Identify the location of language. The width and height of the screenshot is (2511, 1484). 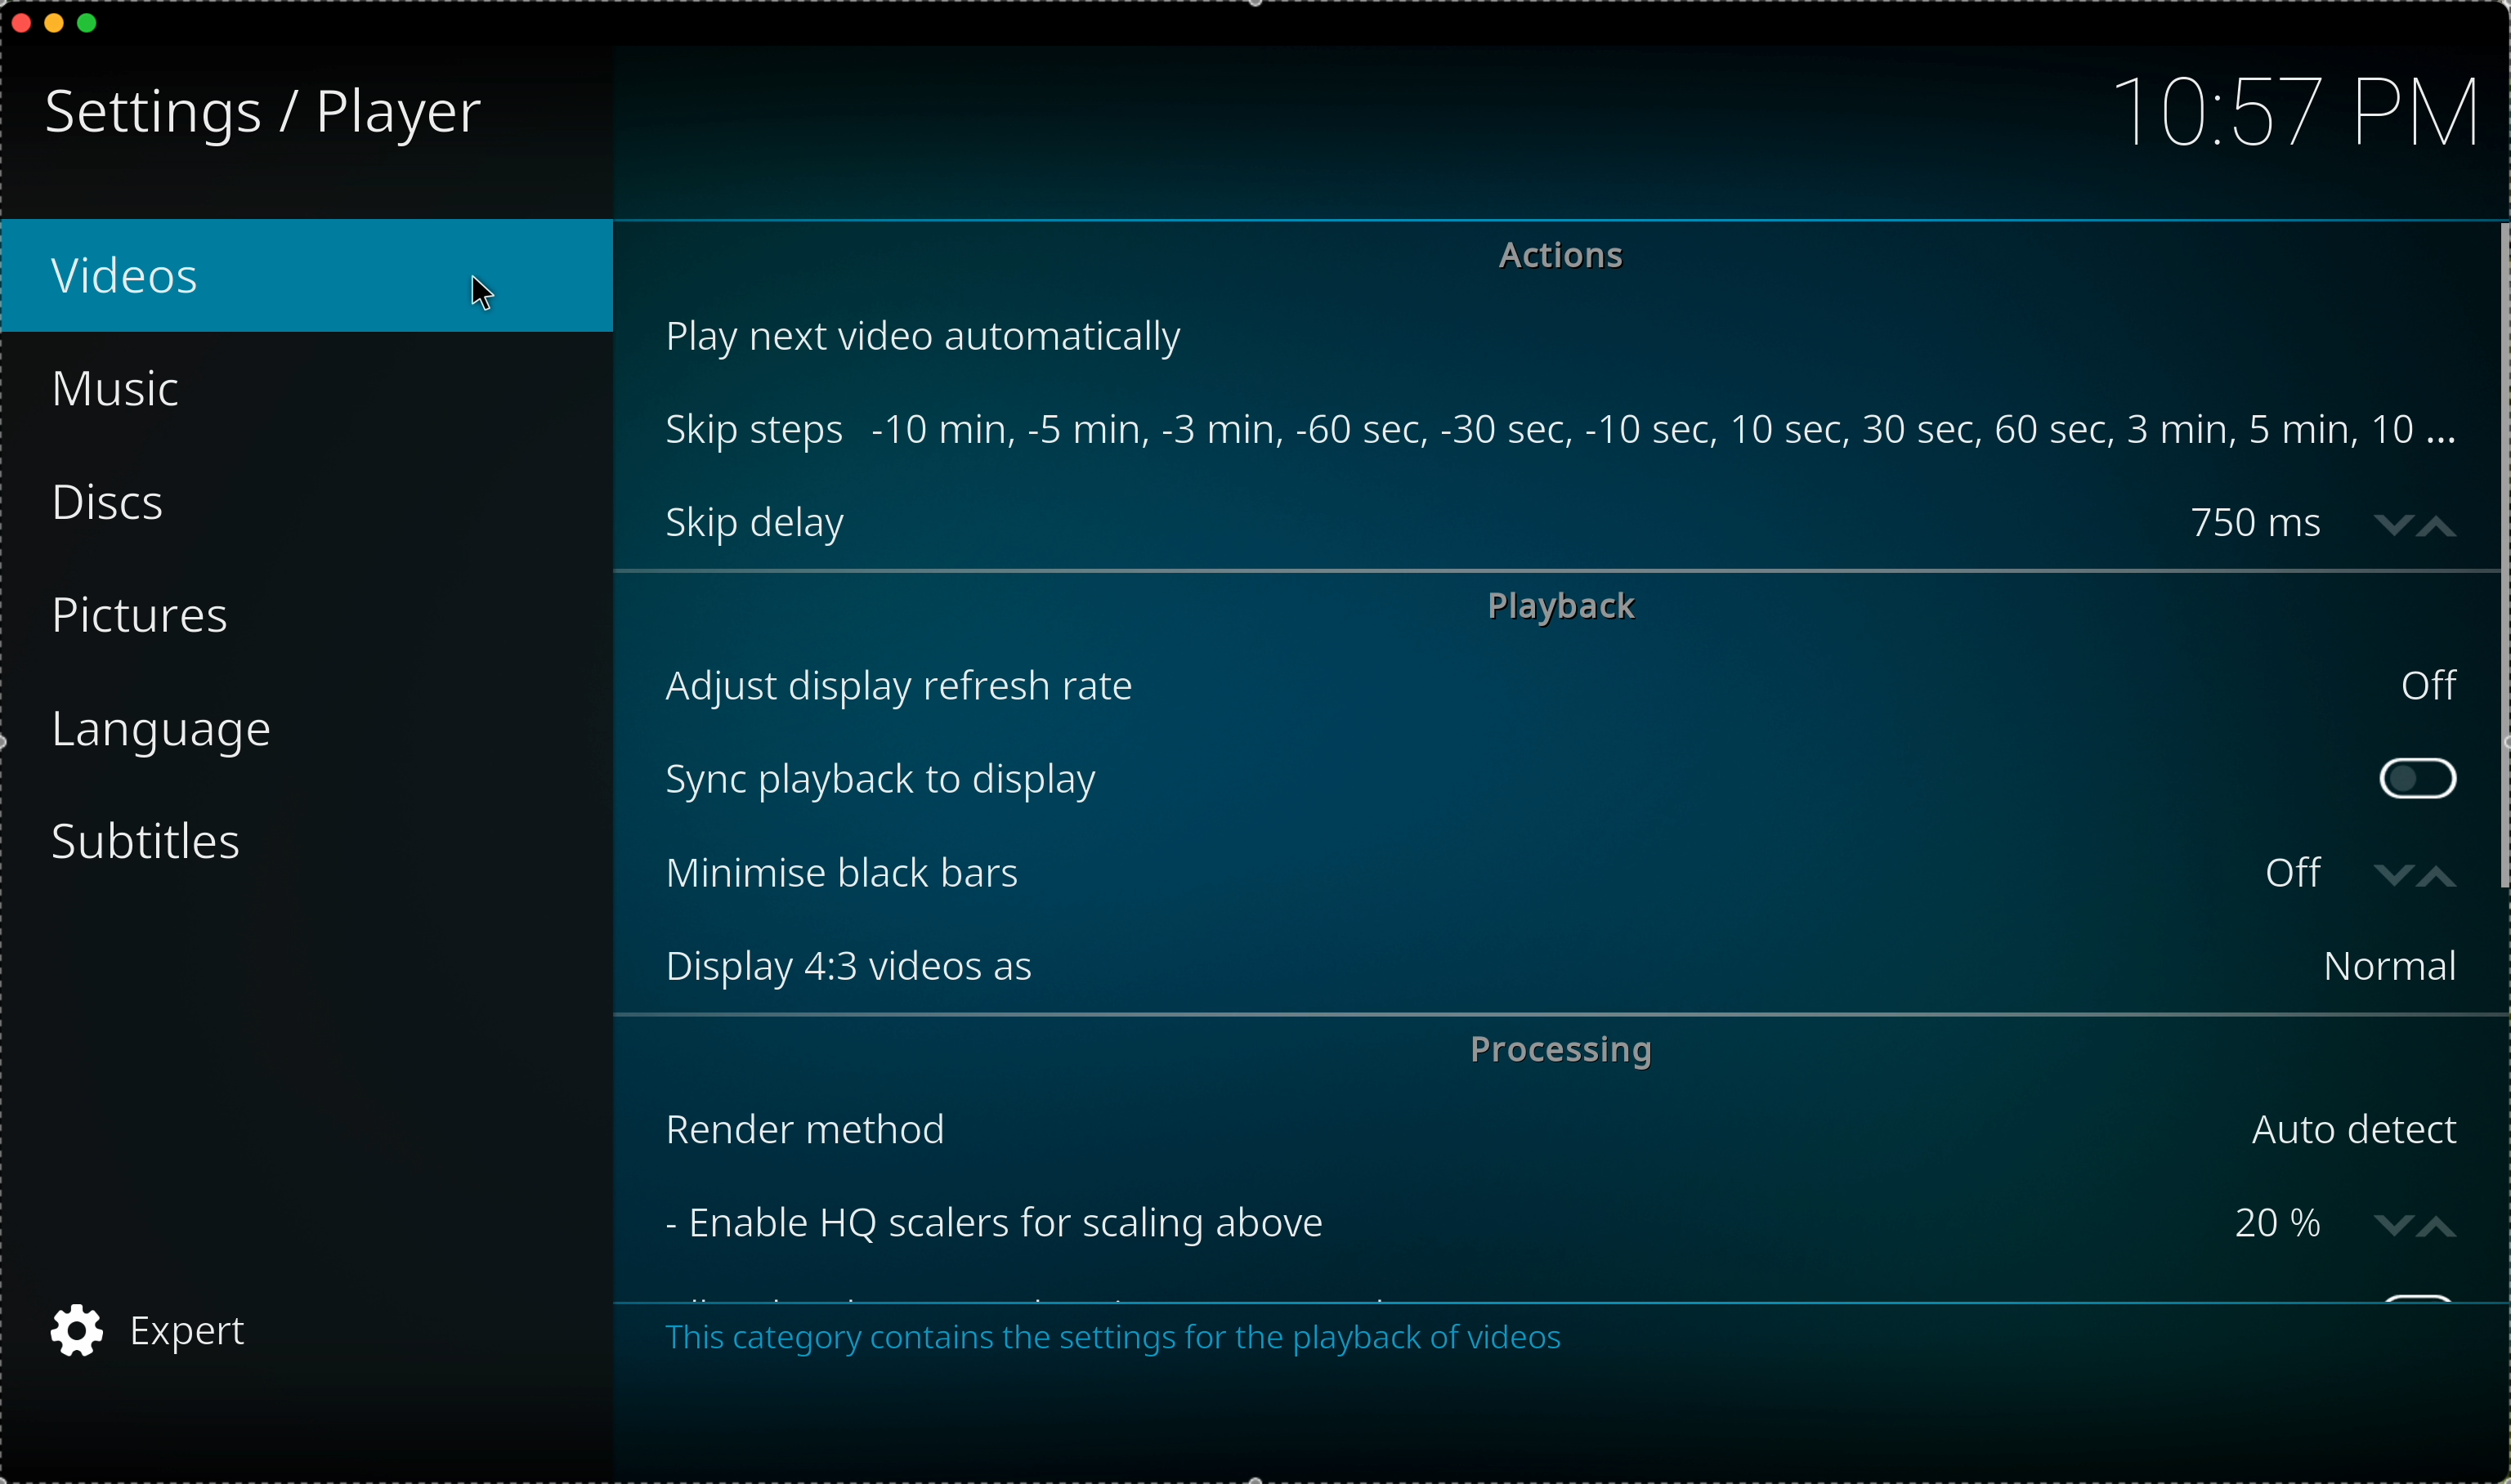
(166, 732).